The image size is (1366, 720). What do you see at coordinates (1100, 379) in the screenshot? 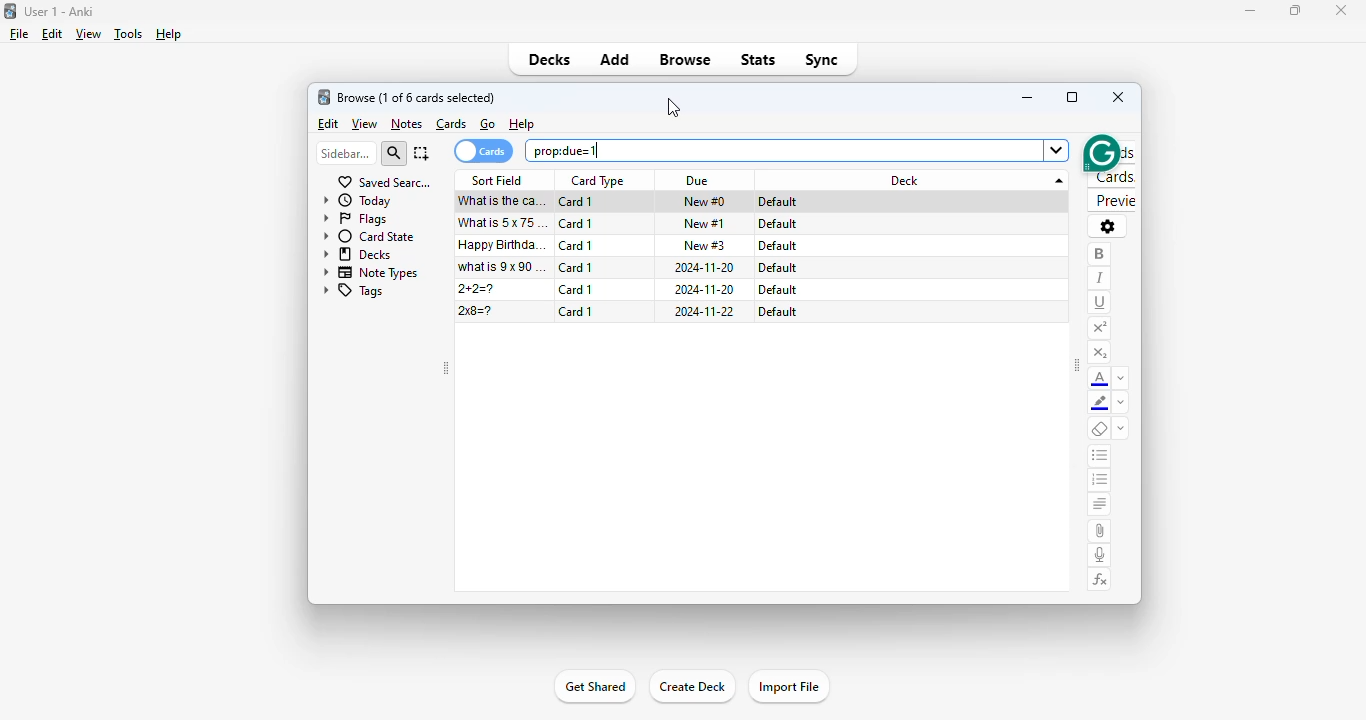
I see `text color` at bounding box center [1100, 379].